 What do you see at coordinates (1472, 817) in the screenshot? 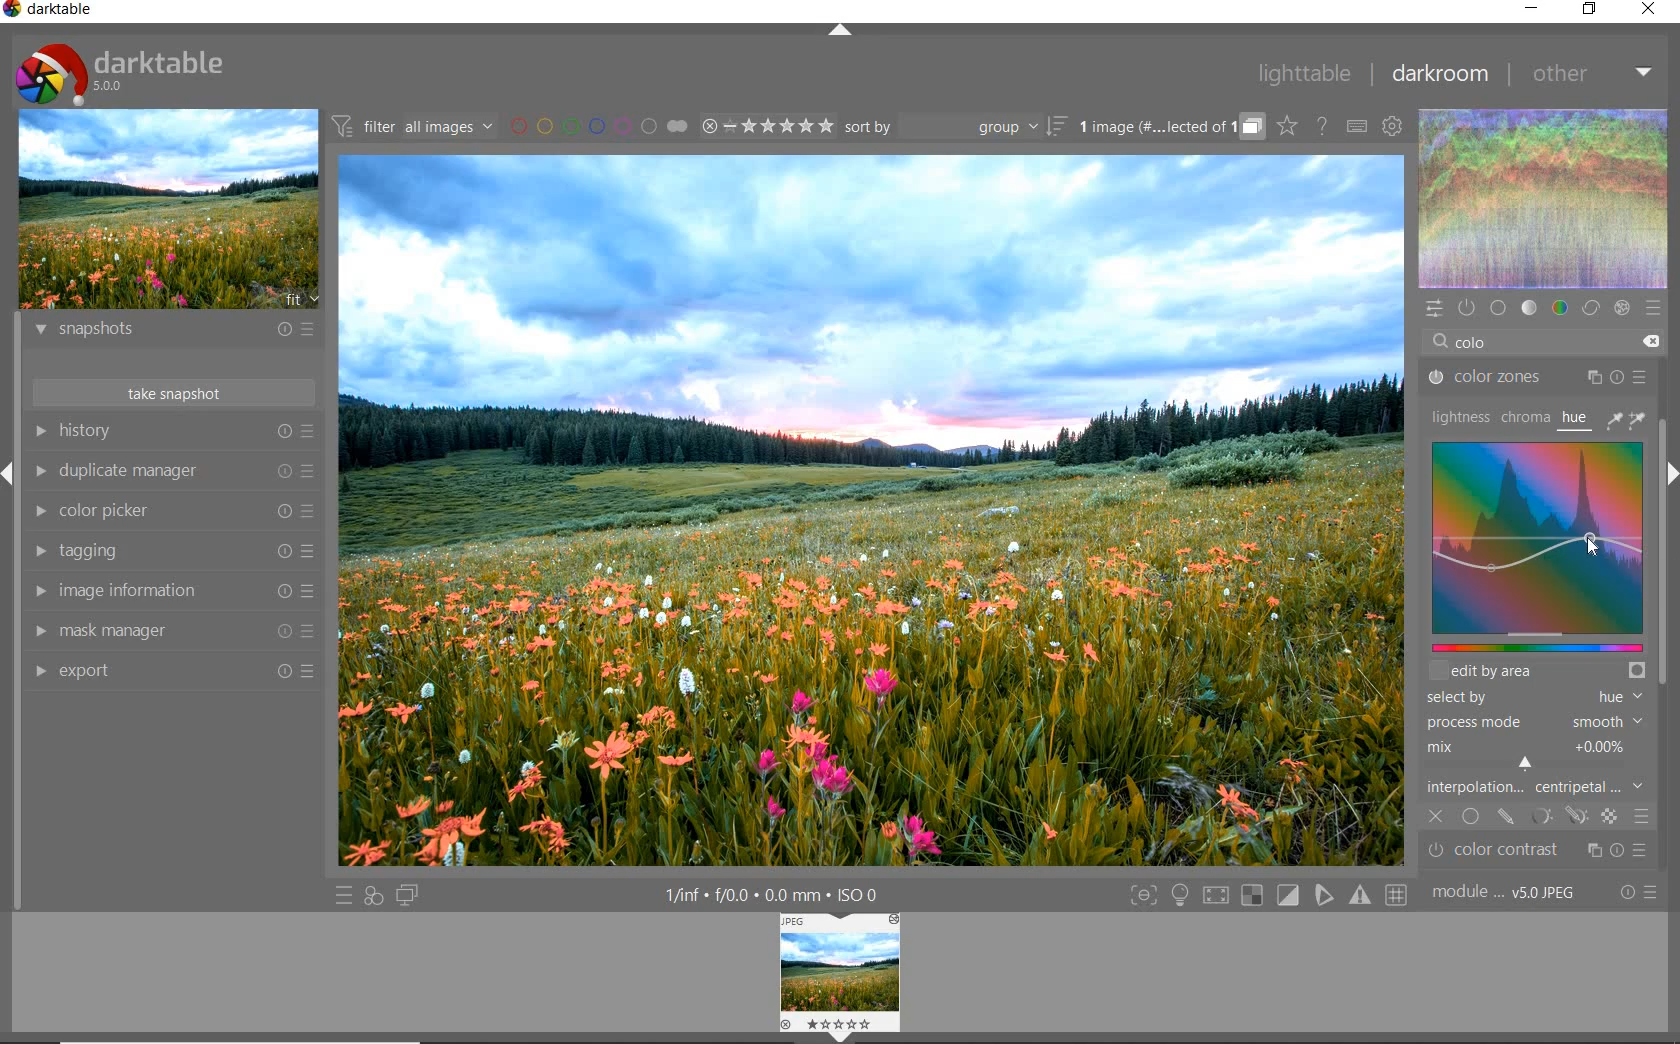
I see `uniformly` at bounding box center [1472, 817].